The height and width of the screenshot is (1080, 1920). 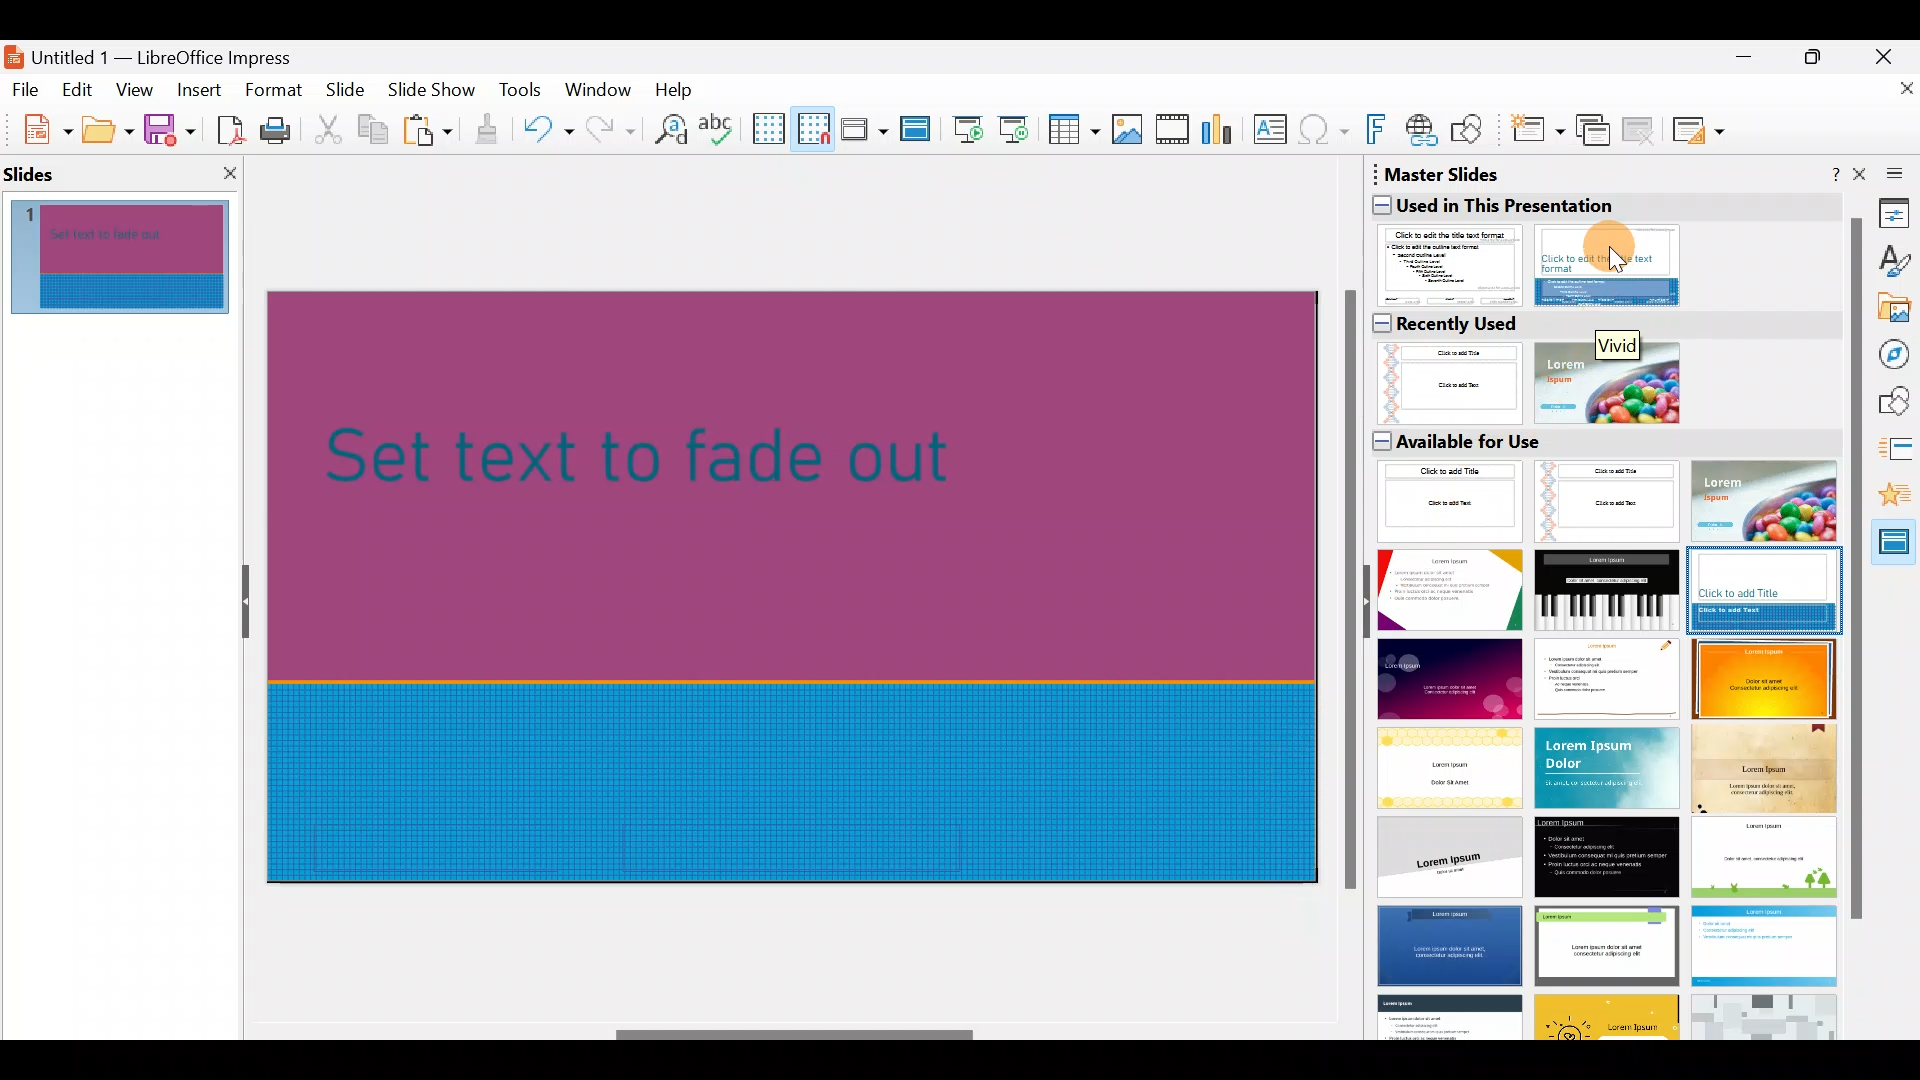 What do you see at coordinates (1898, 501) in the screenshot?
I see `Animation` at bounding box center [1898, 501].